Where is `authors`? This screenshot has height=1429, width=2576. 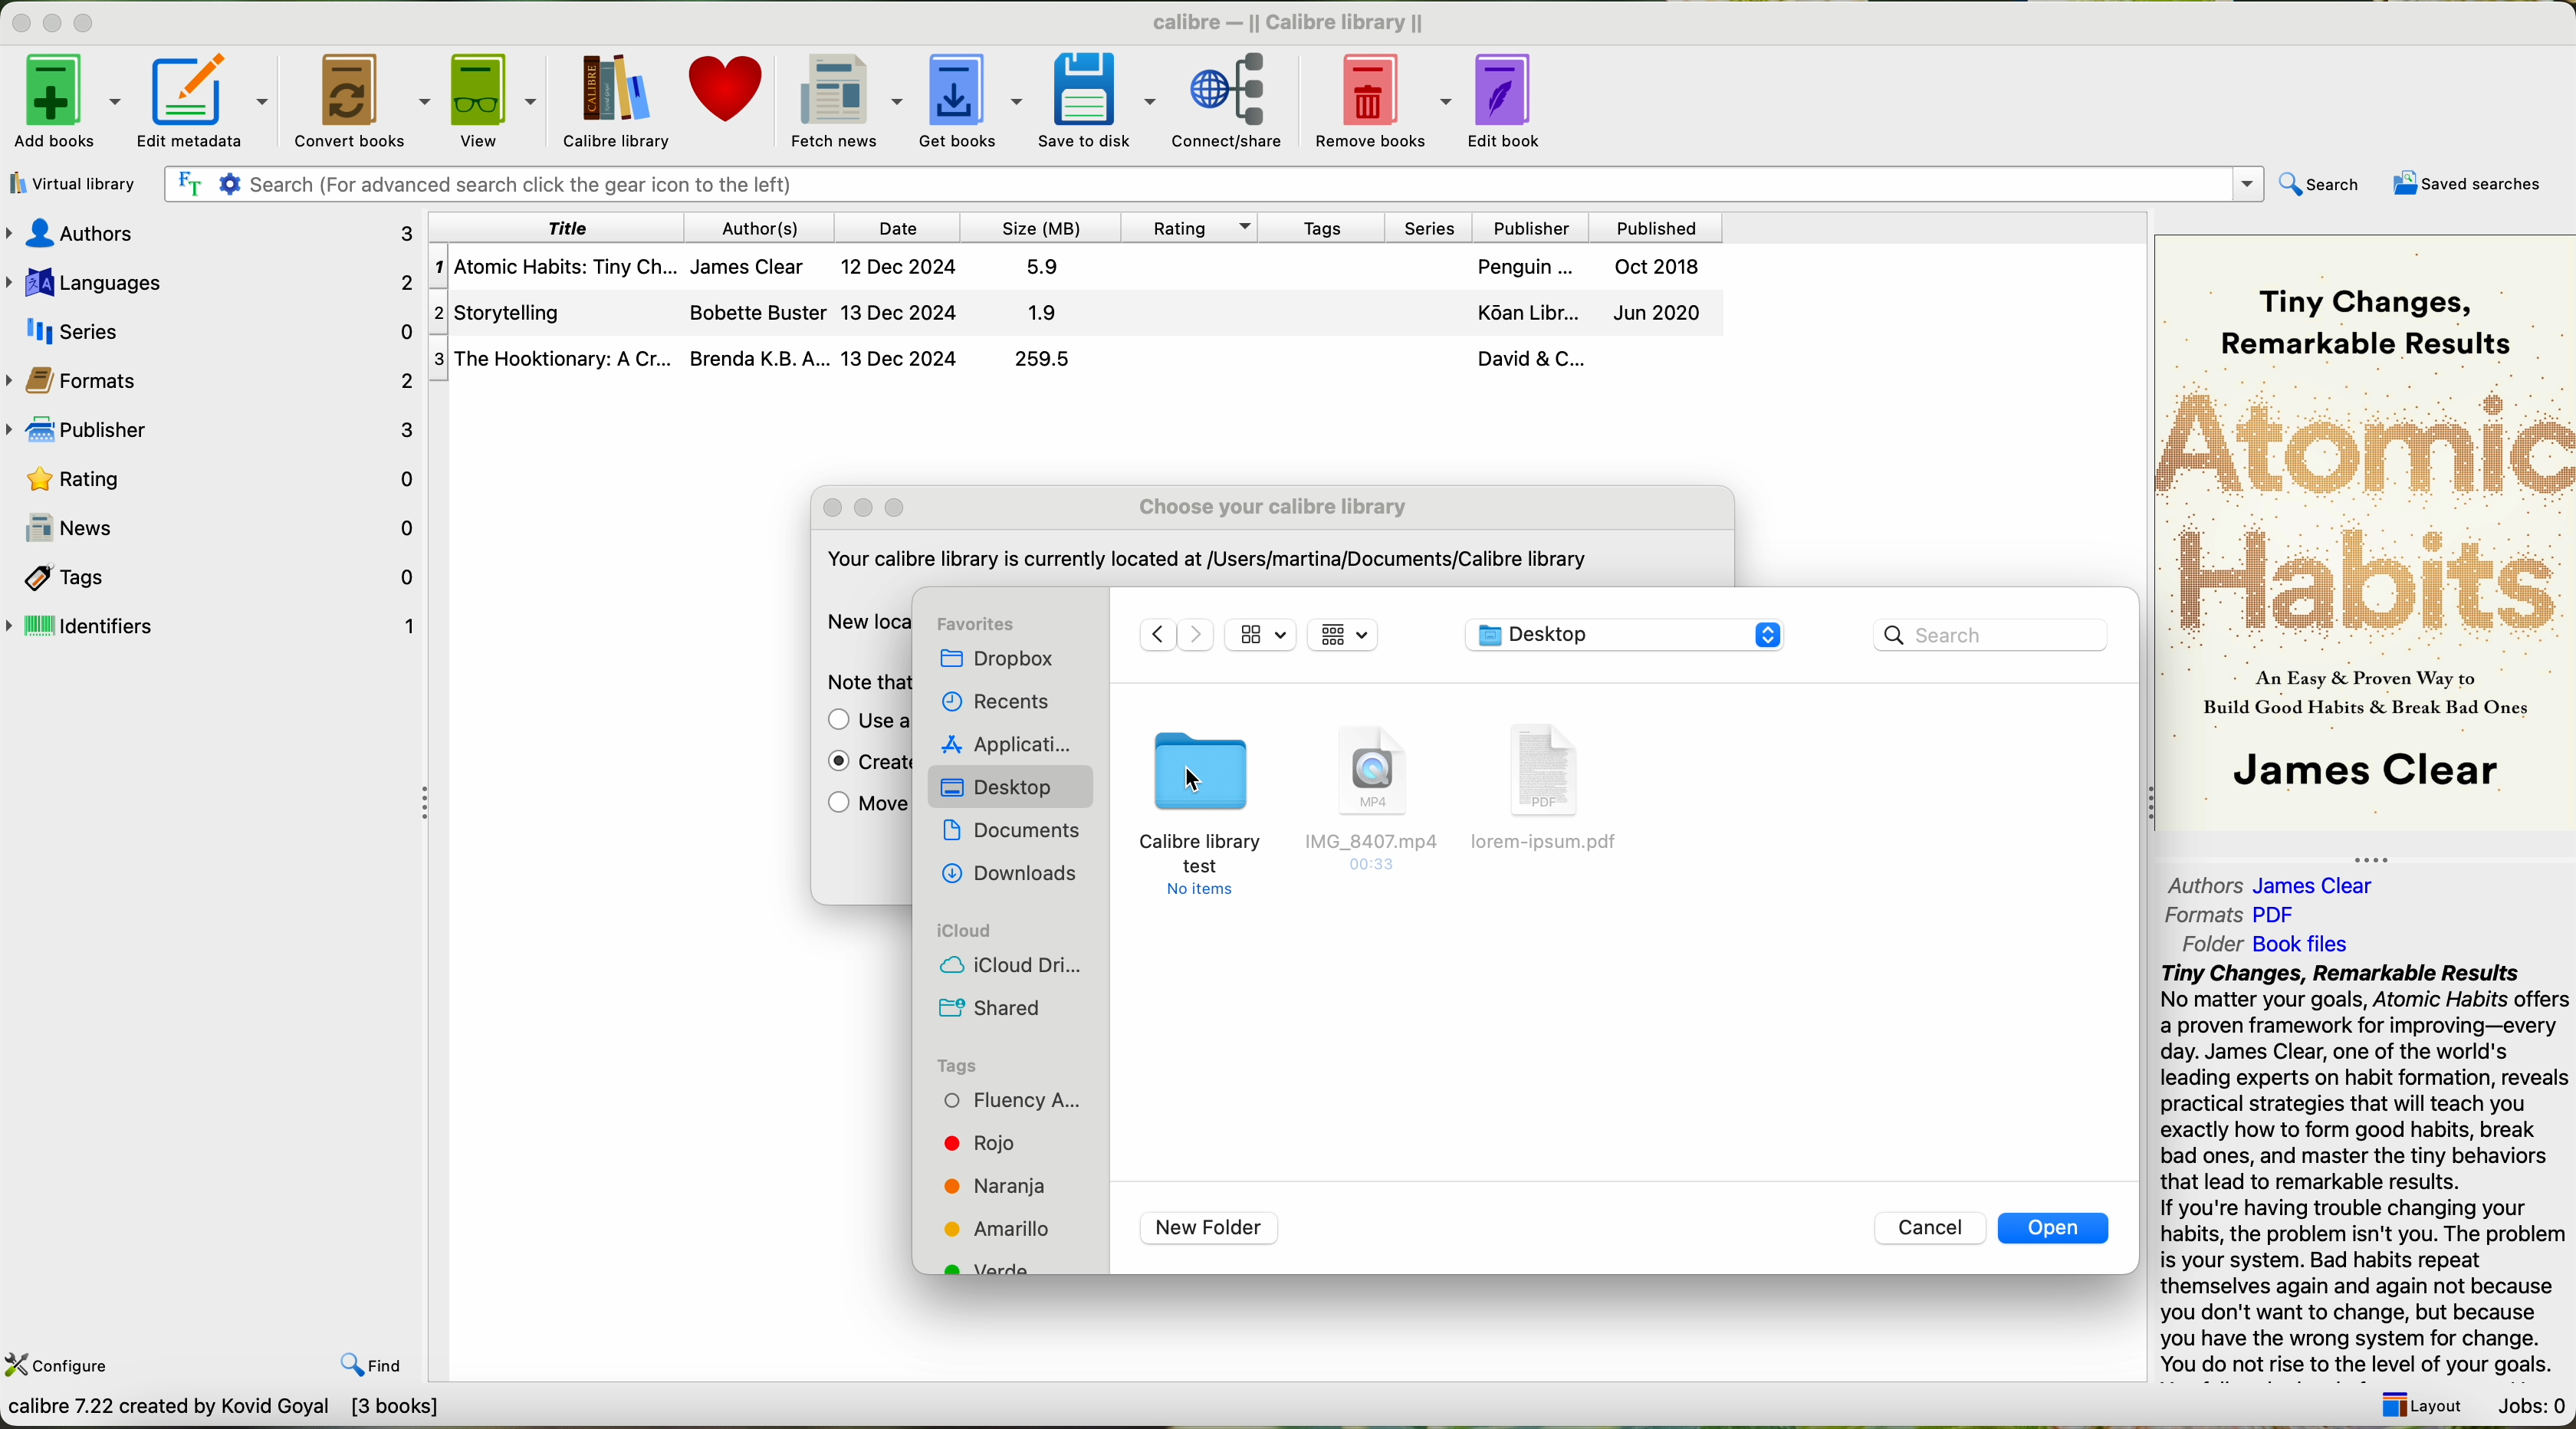
authors is located at coordinates (219, 233).